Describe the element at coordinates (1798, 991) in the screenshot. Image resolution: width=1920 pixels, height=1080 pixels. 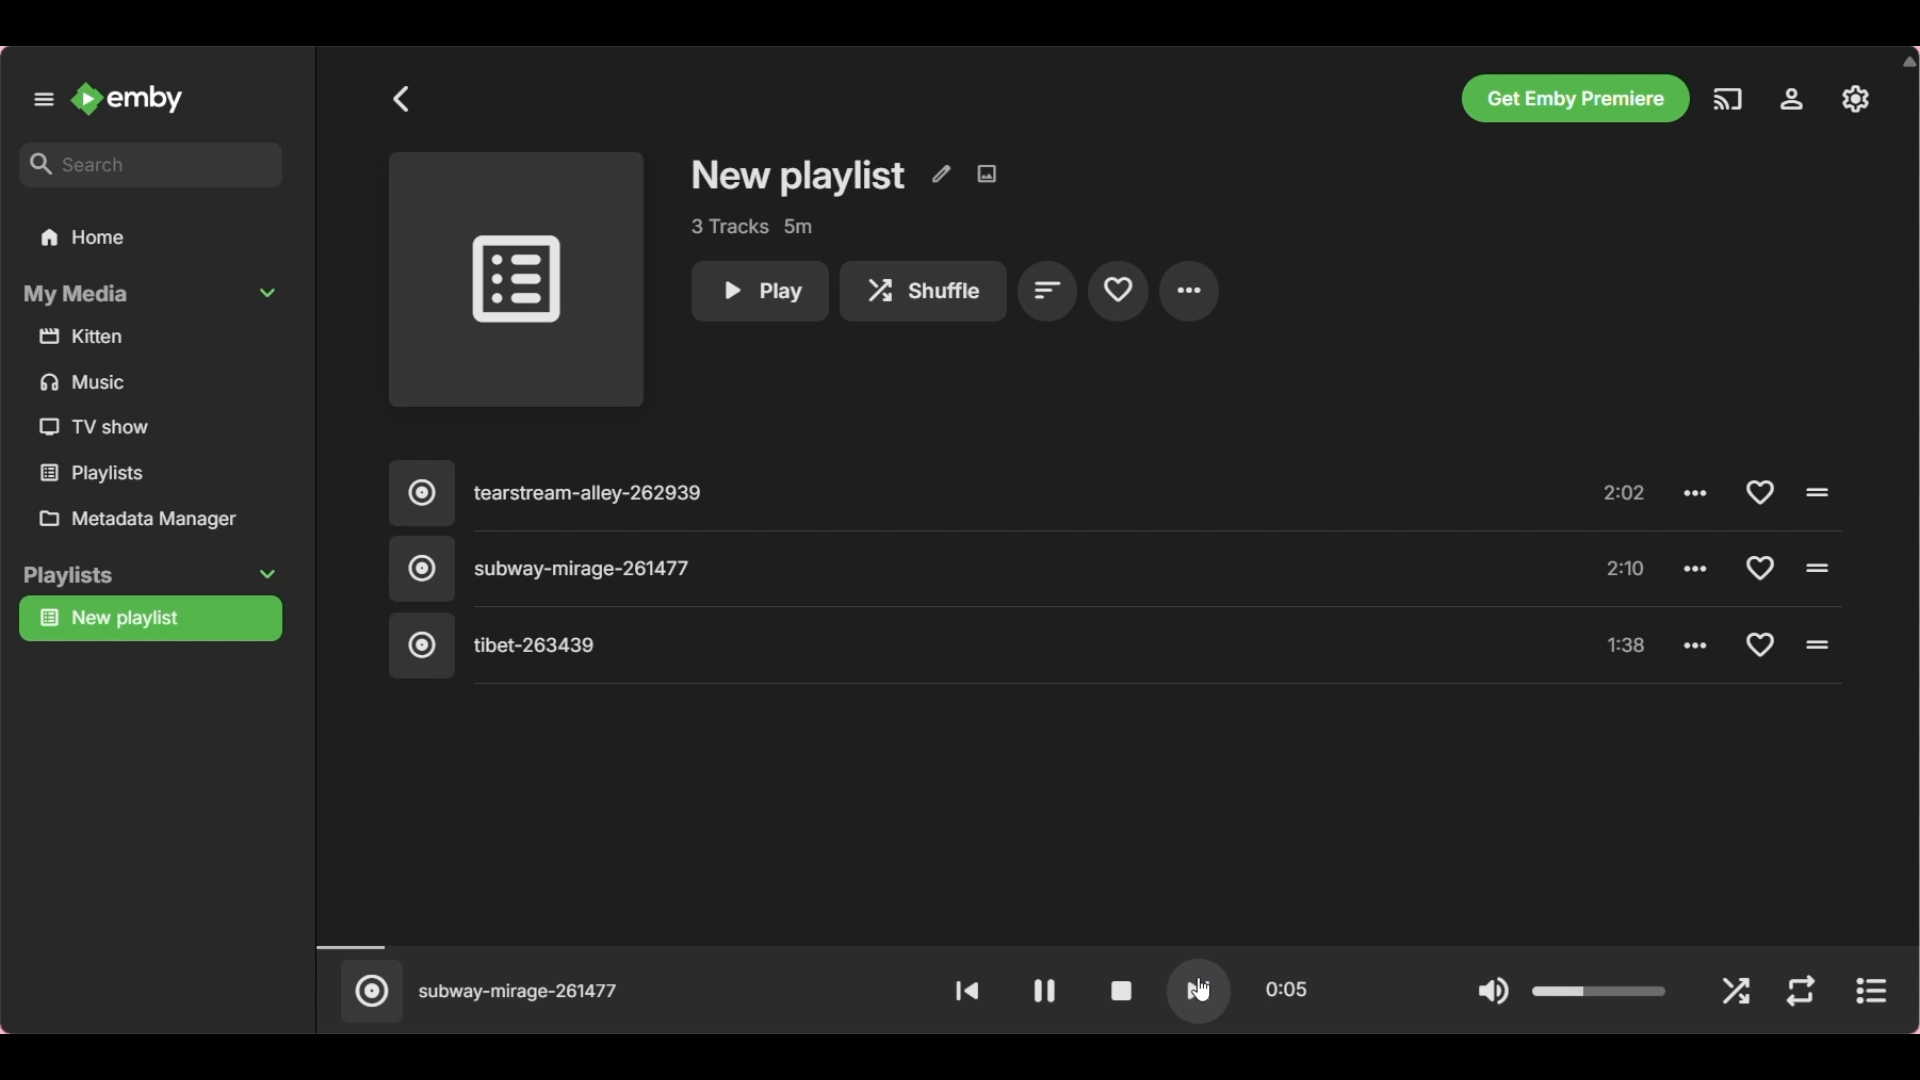
I see `Repeat mode` at that location.